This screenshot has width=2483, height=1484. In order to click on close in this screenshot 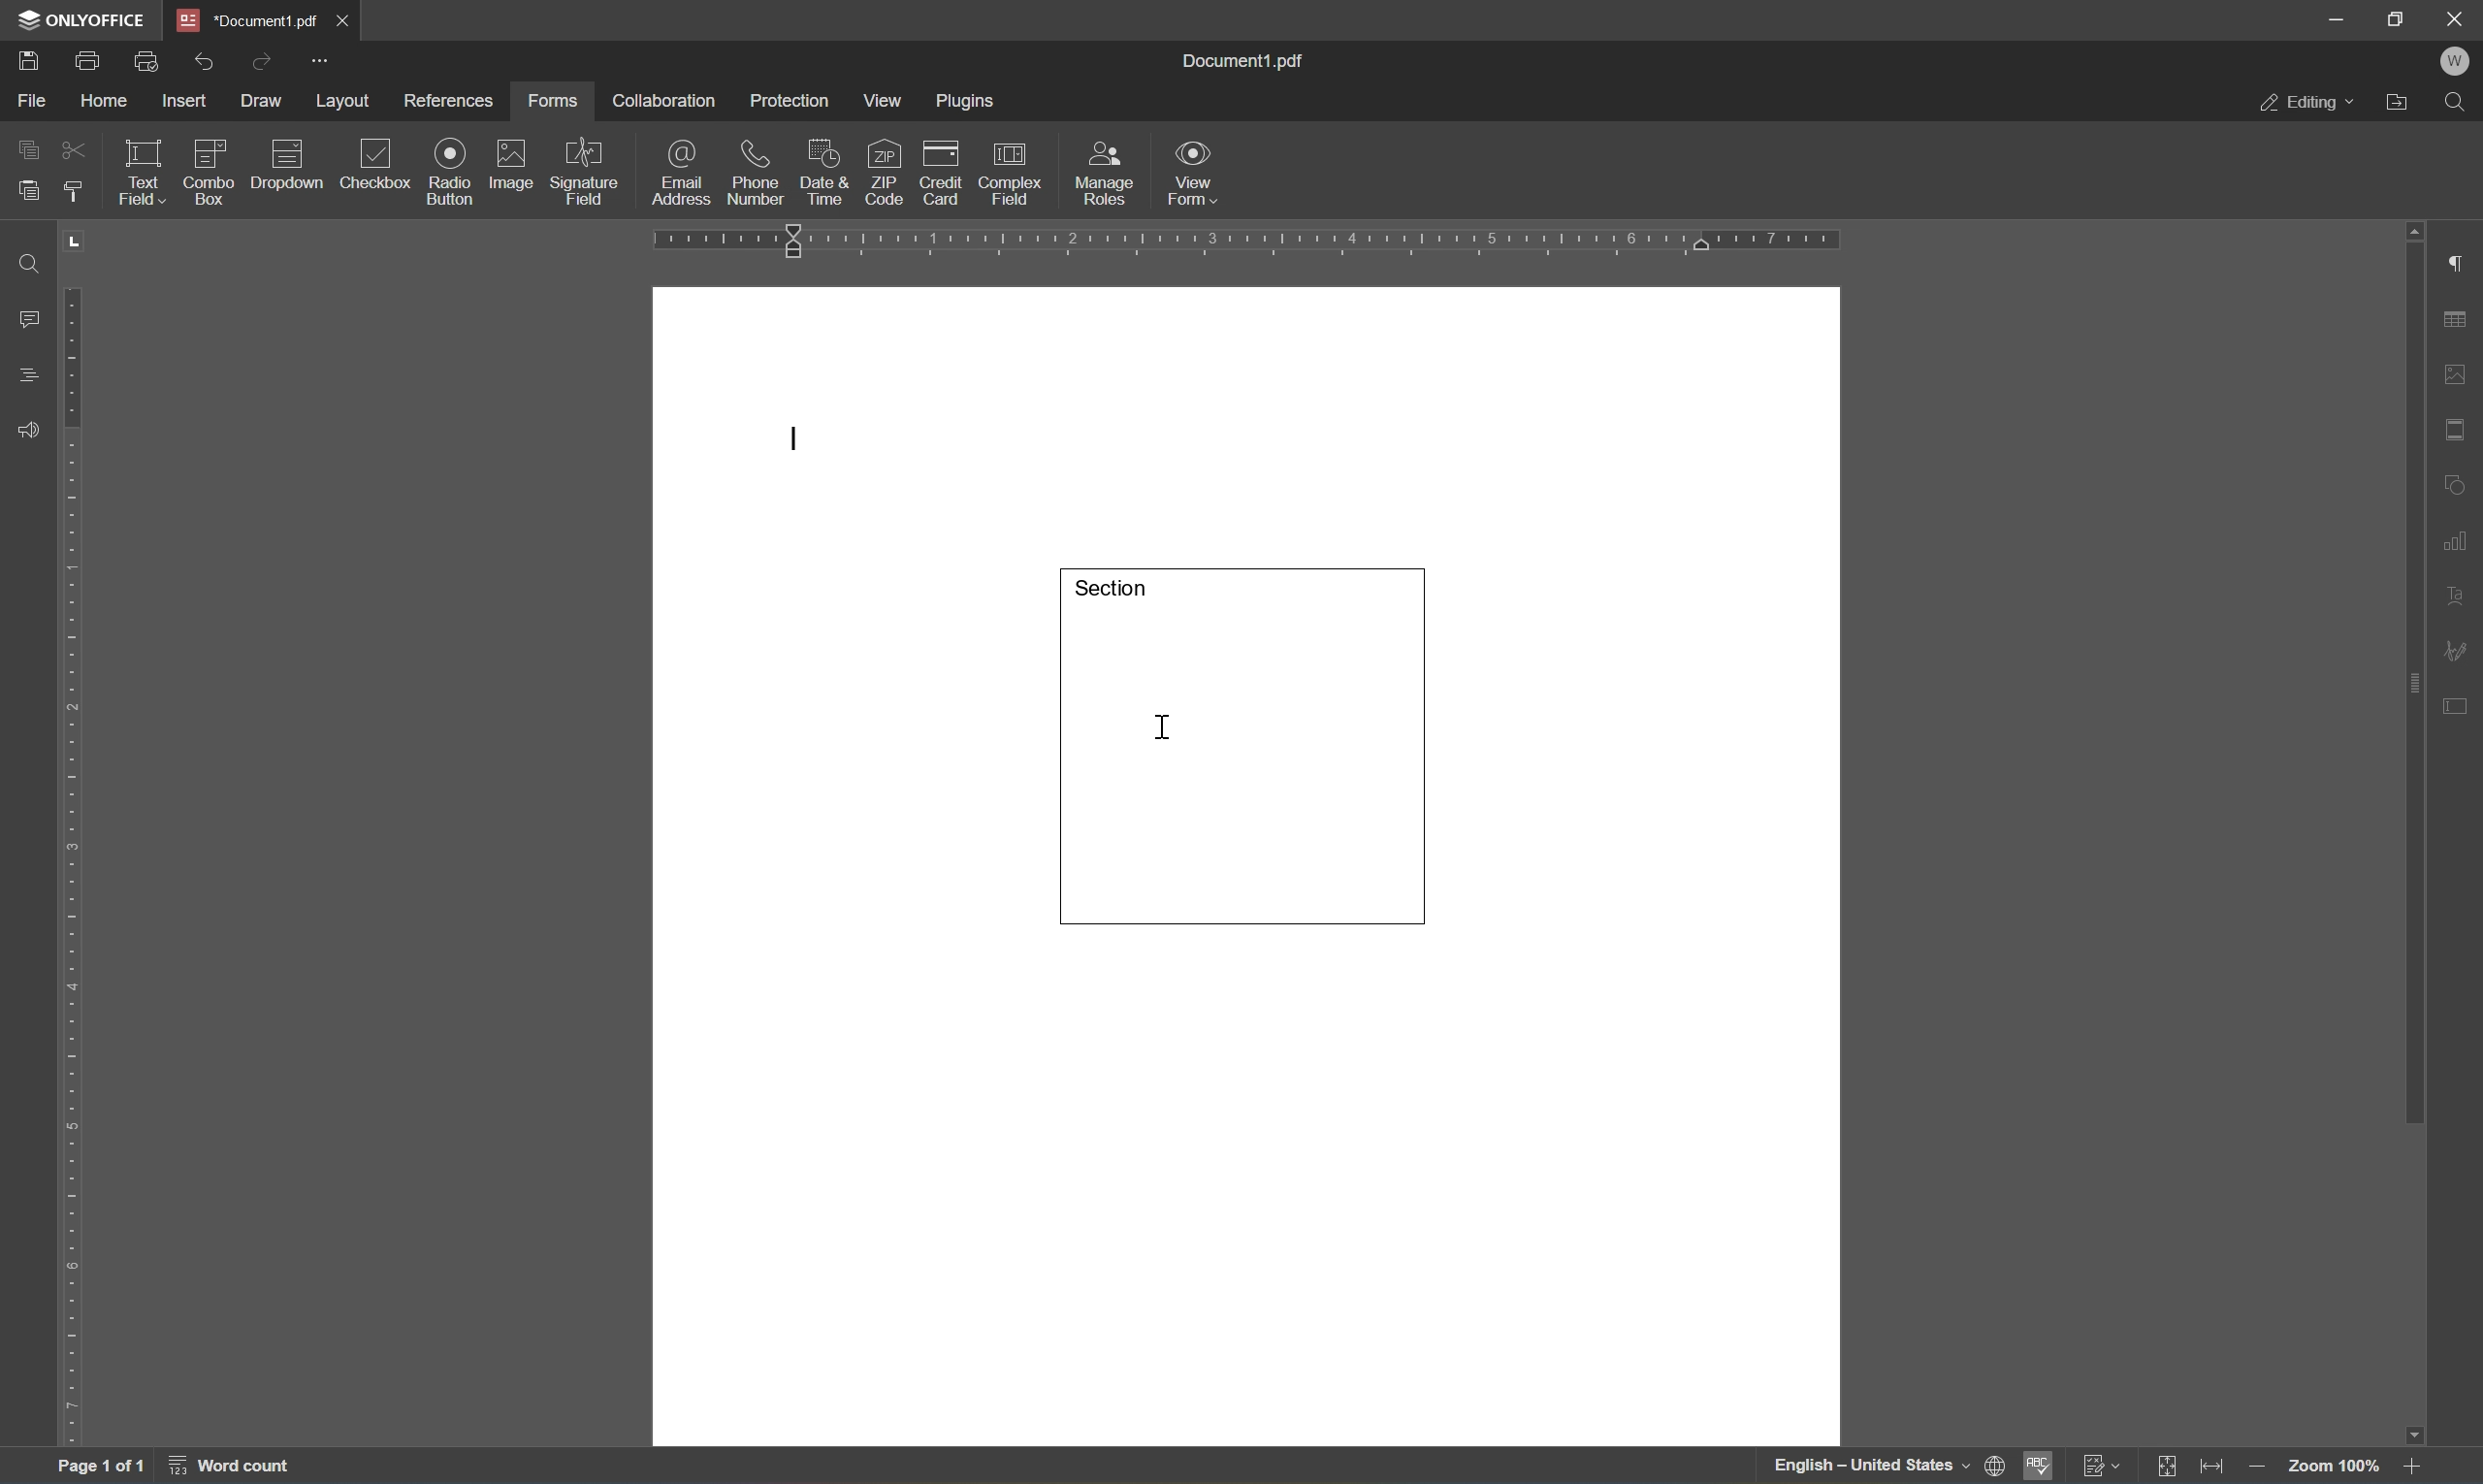, I will do `click(2457, 17)`.